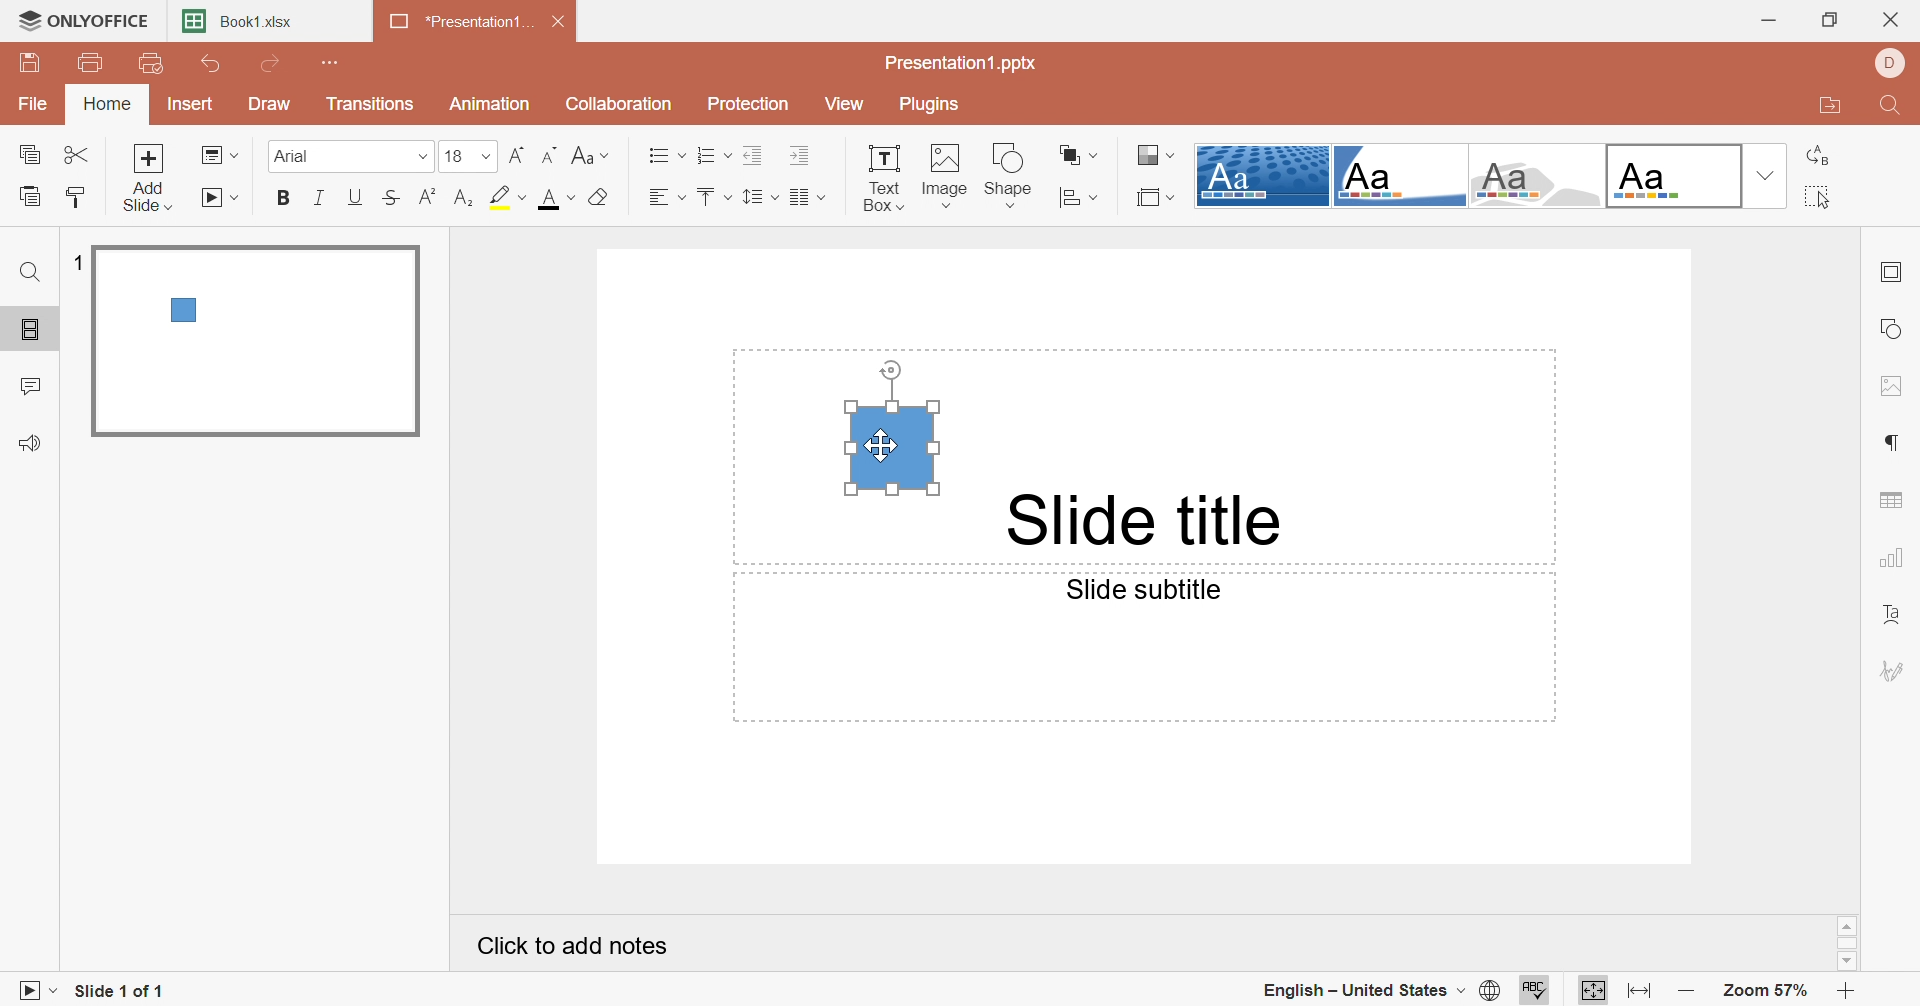  I want to click on 18, so click(454, 158).